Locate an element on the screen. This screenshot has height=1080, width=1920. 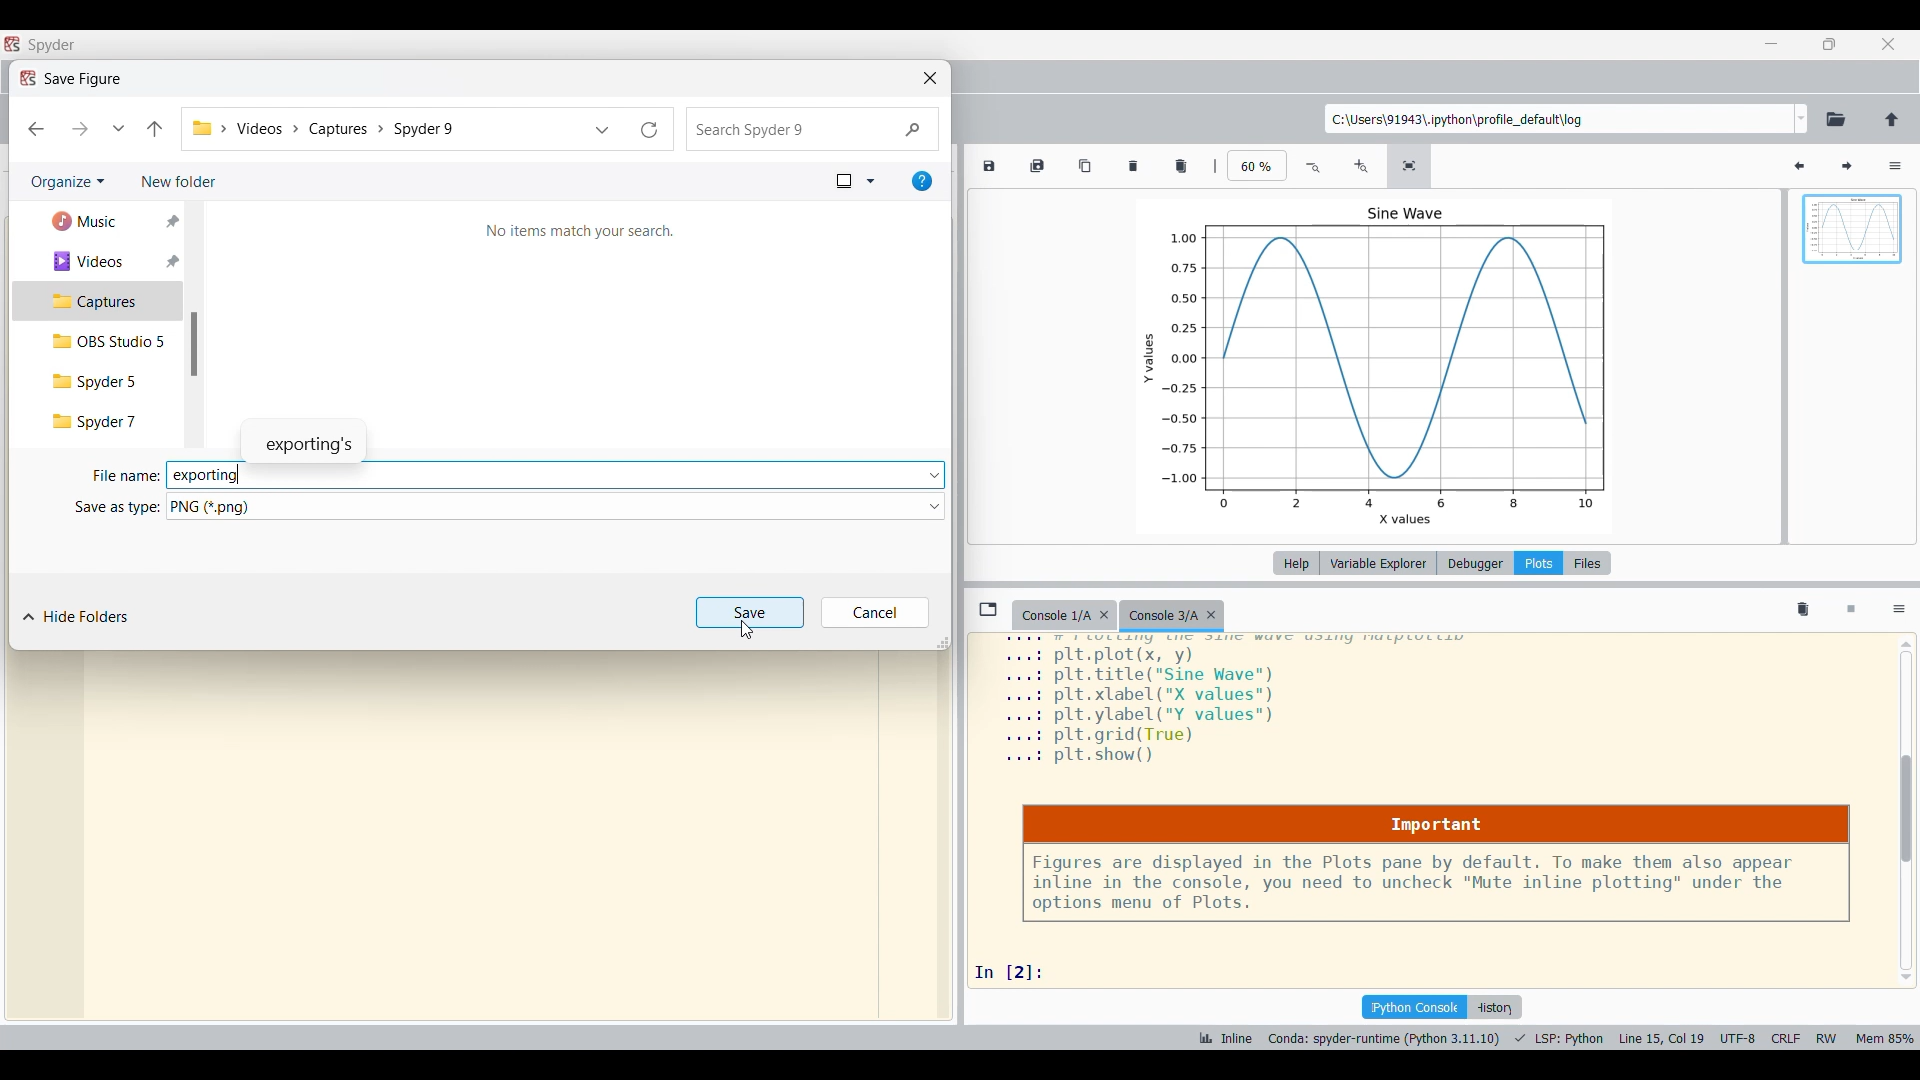
Organize options is located at coordinates (68, 183).